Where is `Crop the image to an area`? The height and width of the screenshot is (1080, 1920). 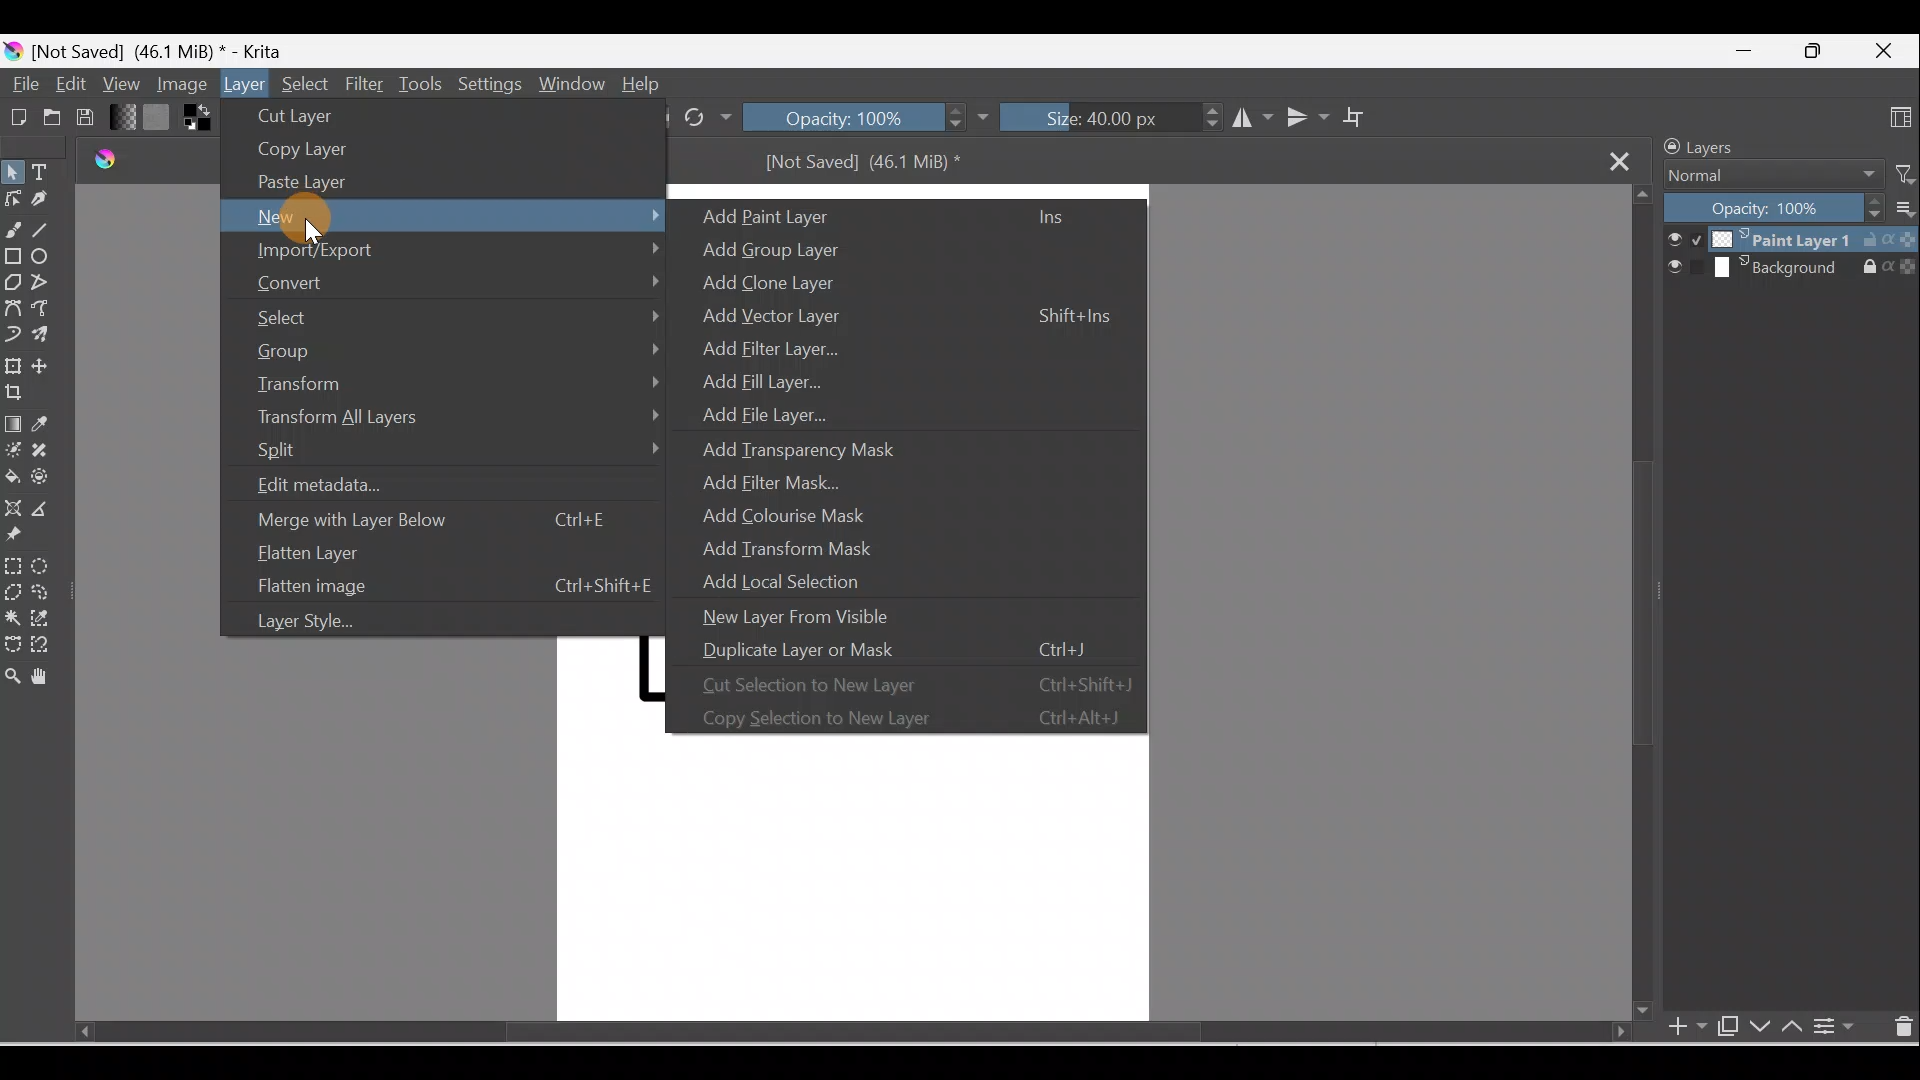
Crop the image to an area is located at coordinates (17, 393).